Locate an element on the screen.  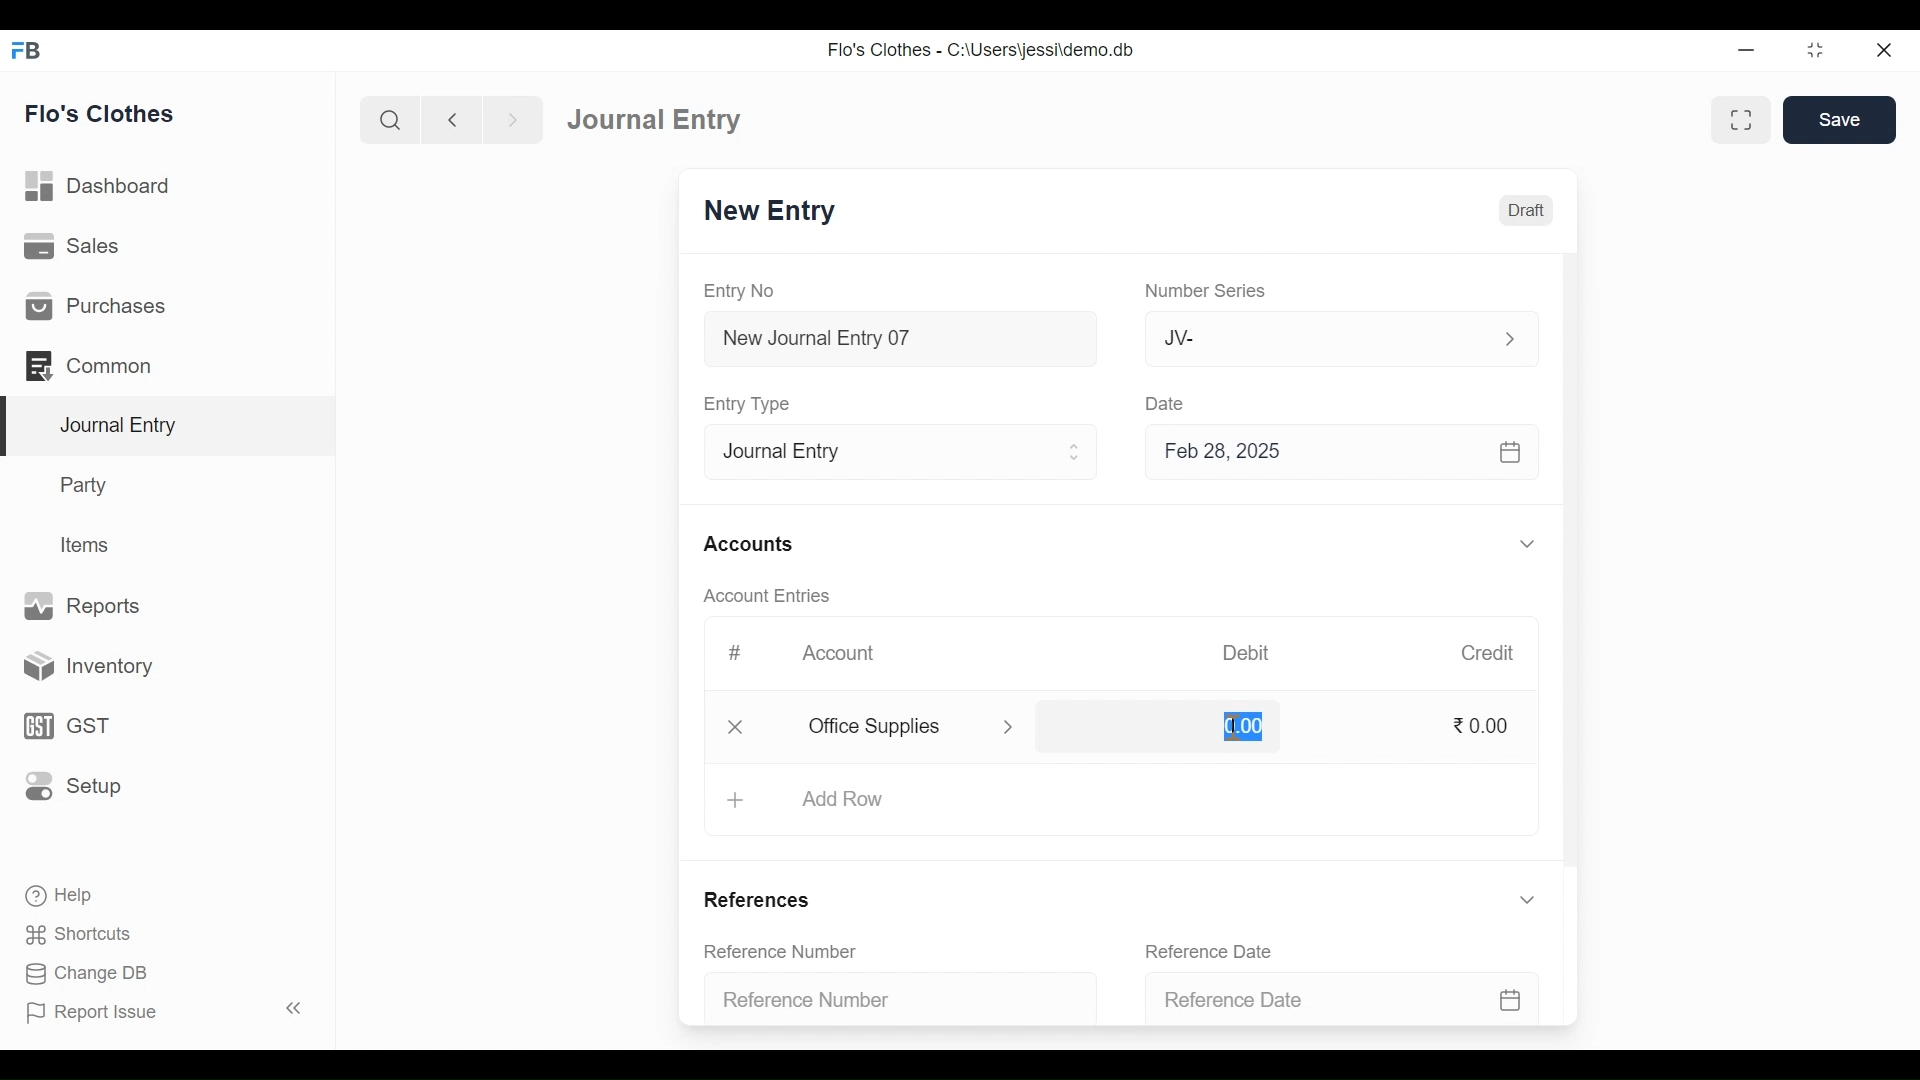
Date is located at coordinates (1171, 405).